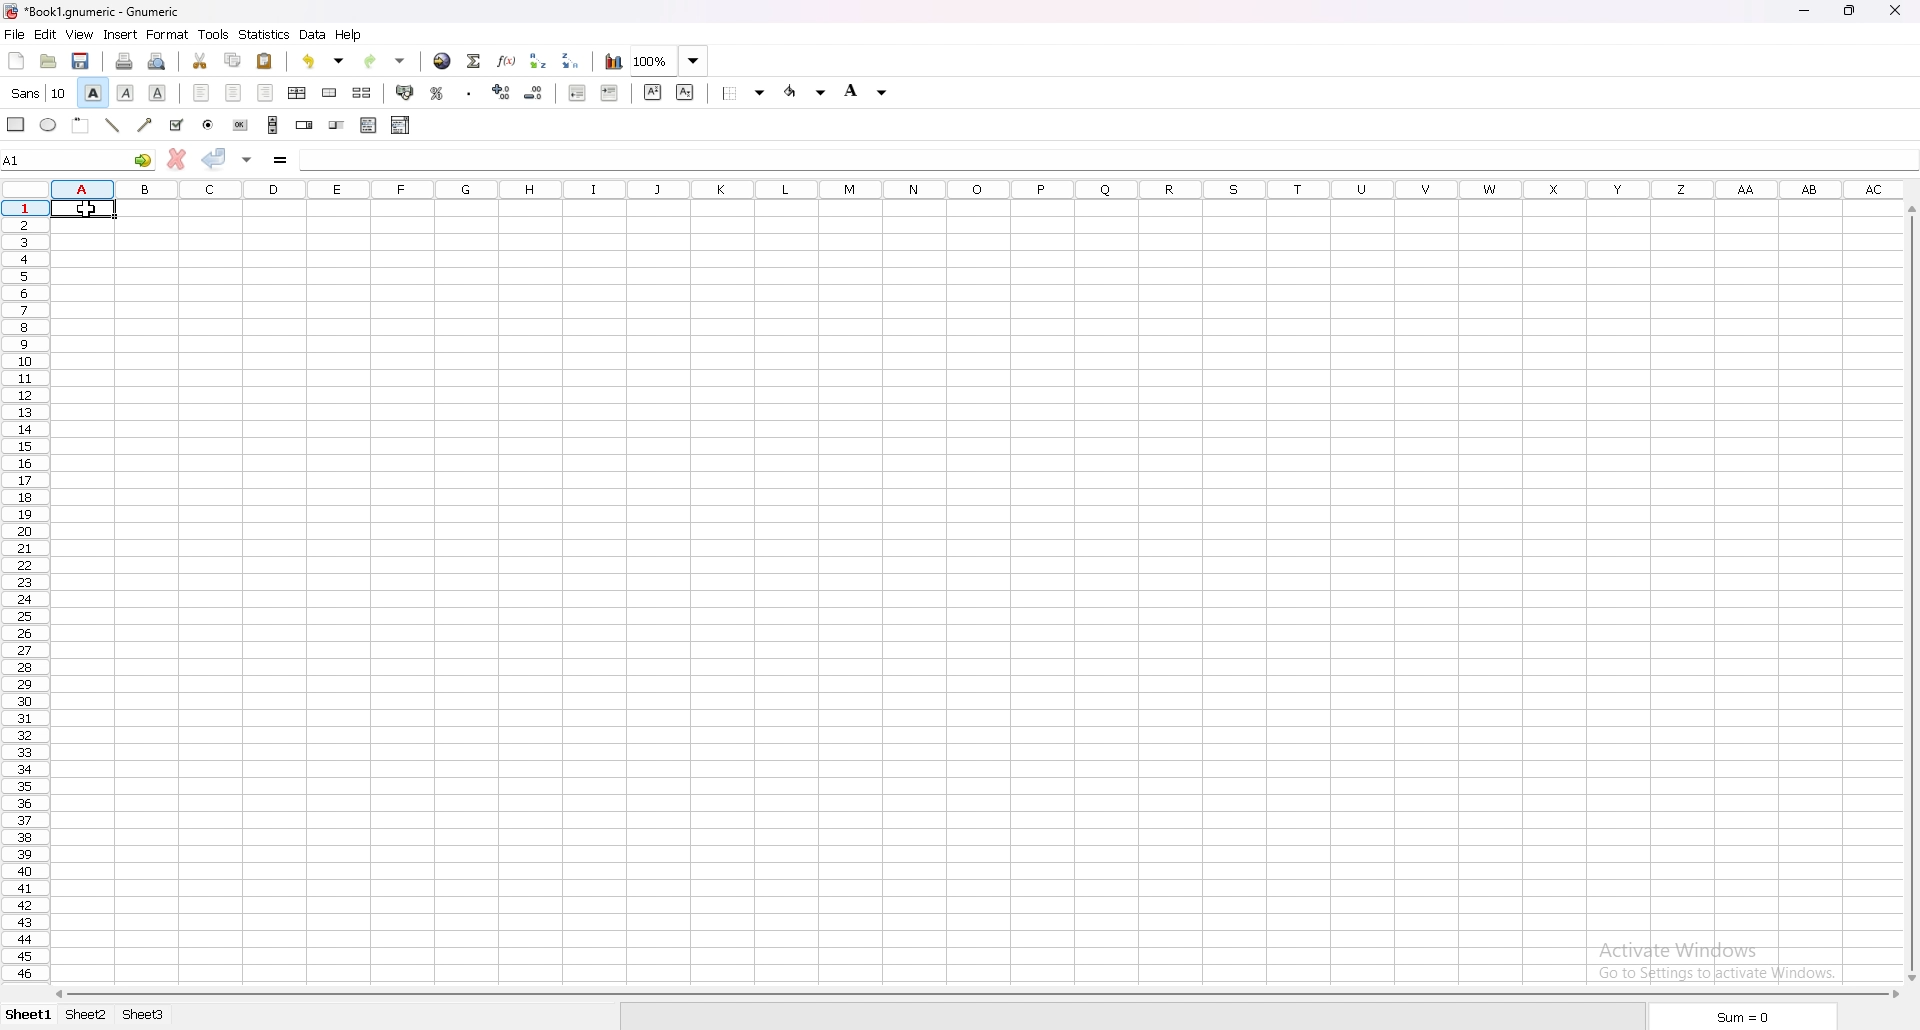 This screenshot has height=1030, width=1920. I want to click on print preview, so click(156, 62).